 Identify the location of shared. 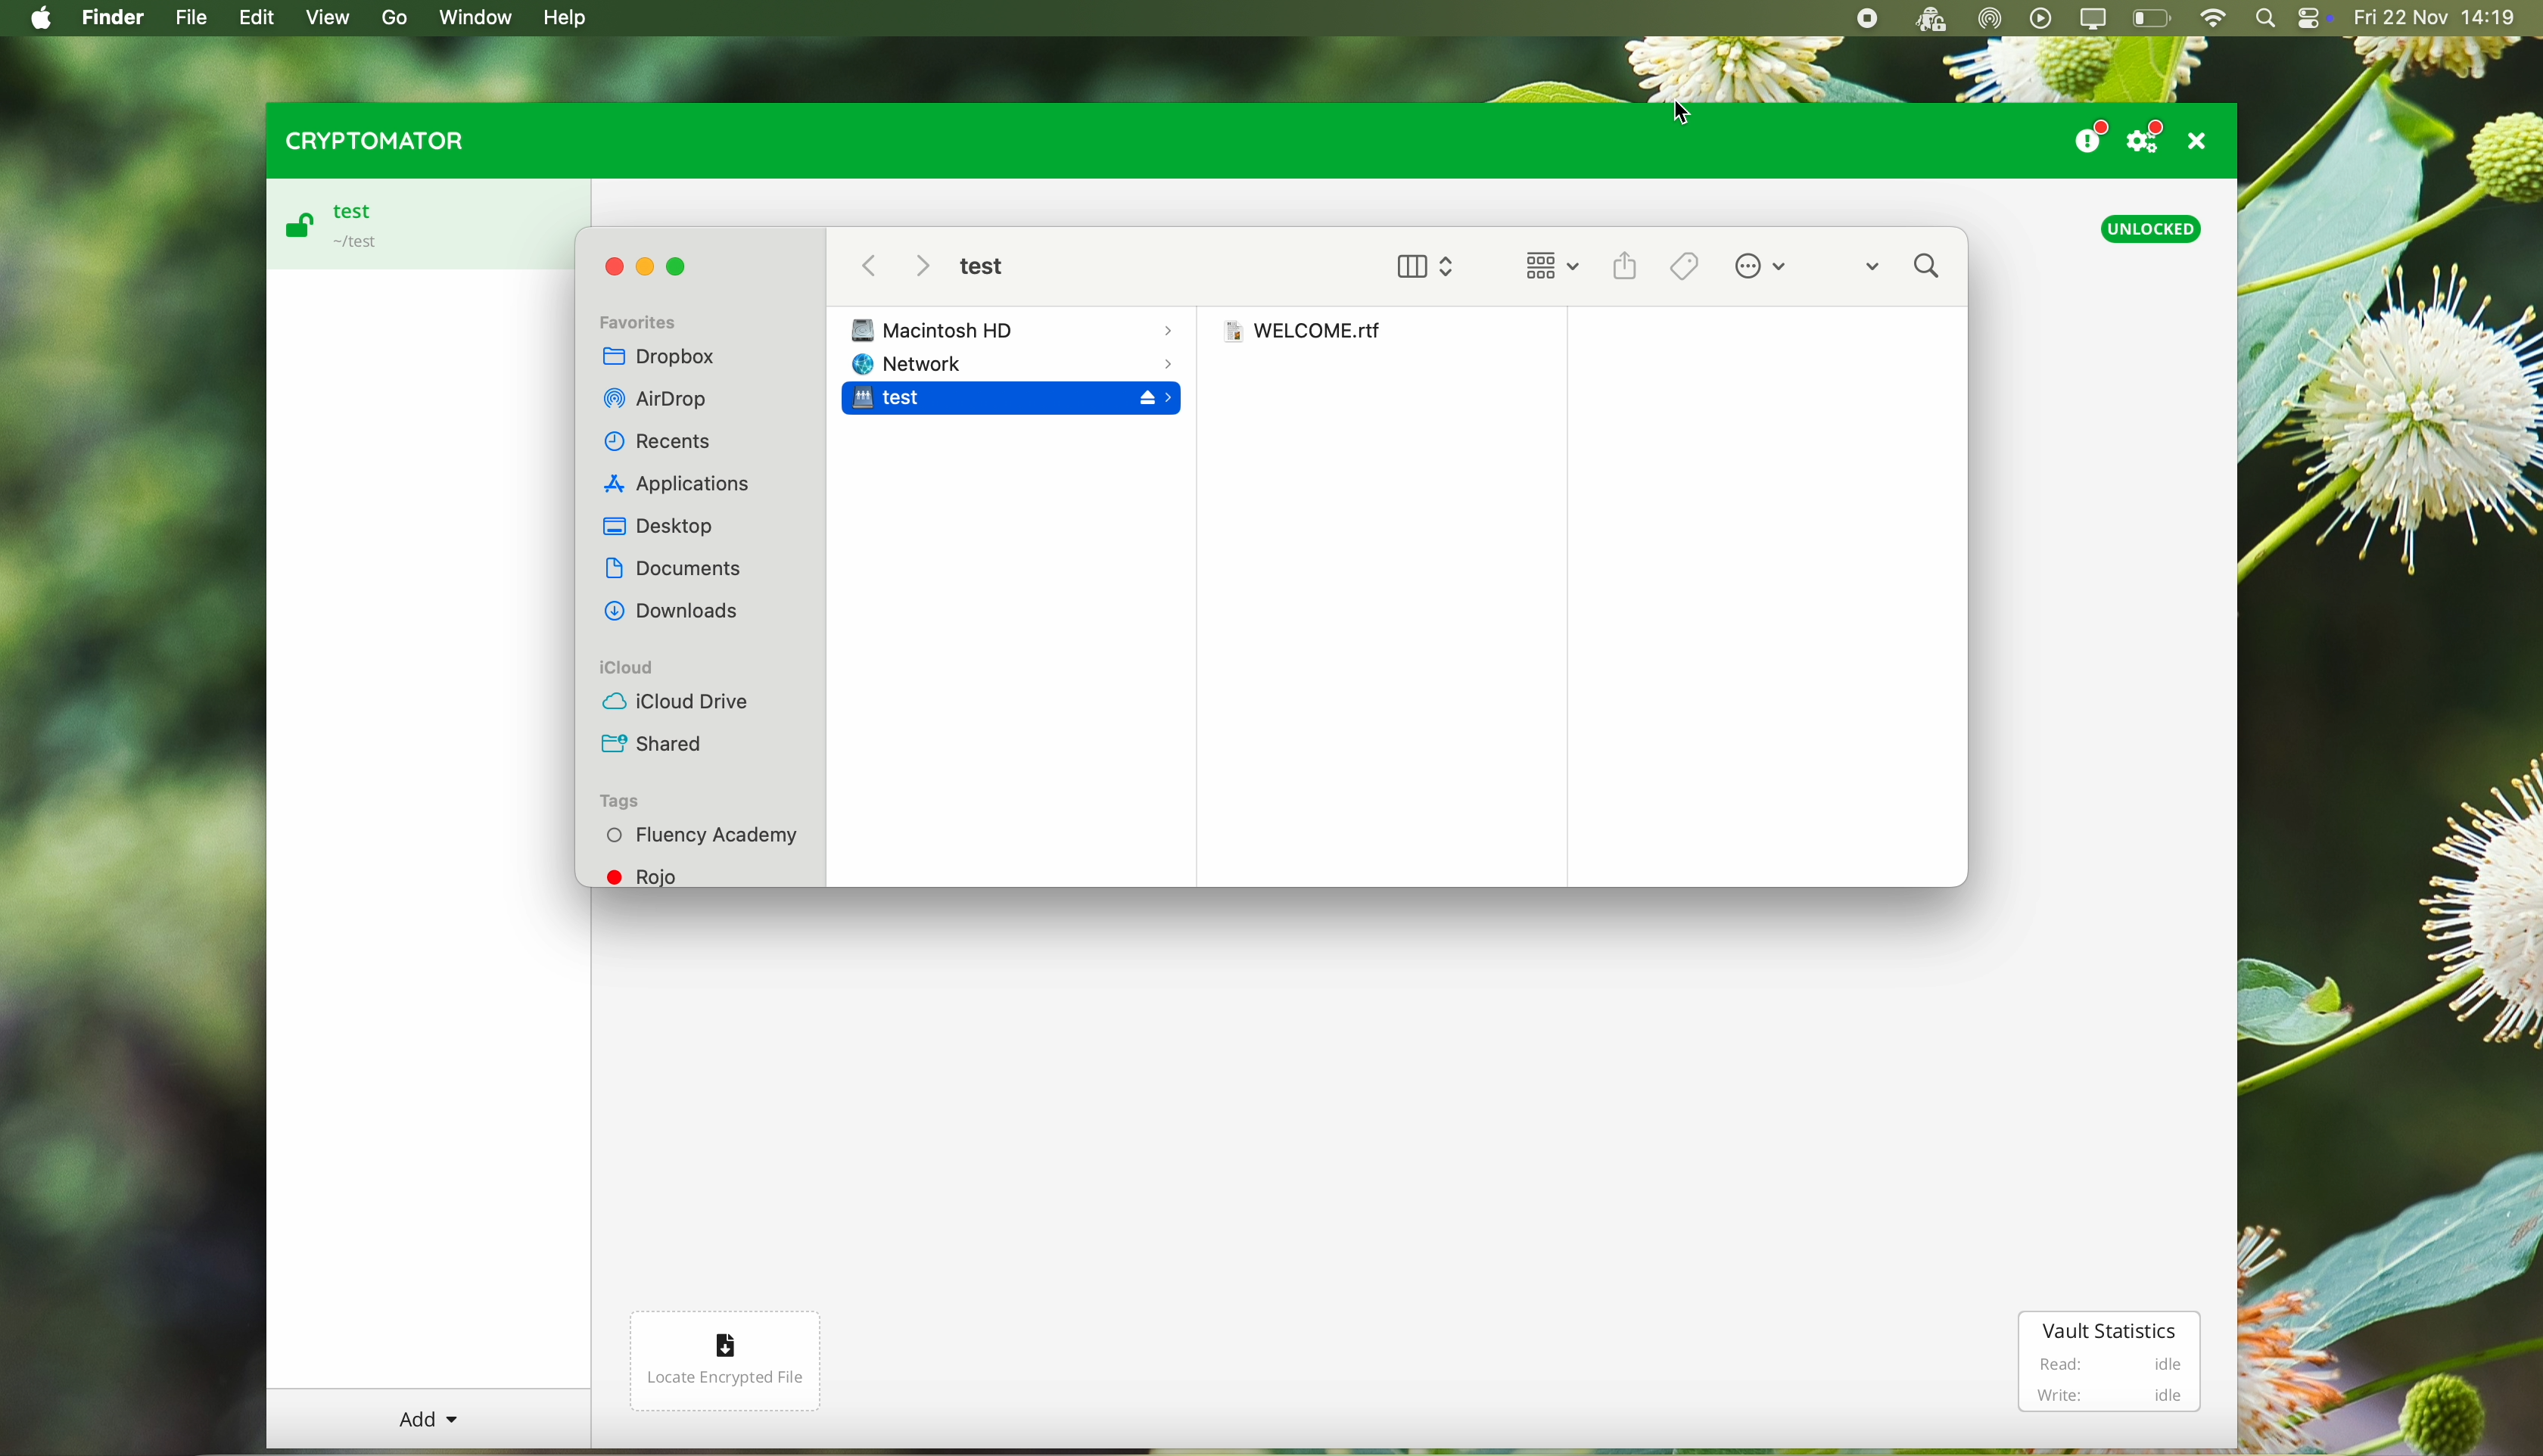
(656, 744).